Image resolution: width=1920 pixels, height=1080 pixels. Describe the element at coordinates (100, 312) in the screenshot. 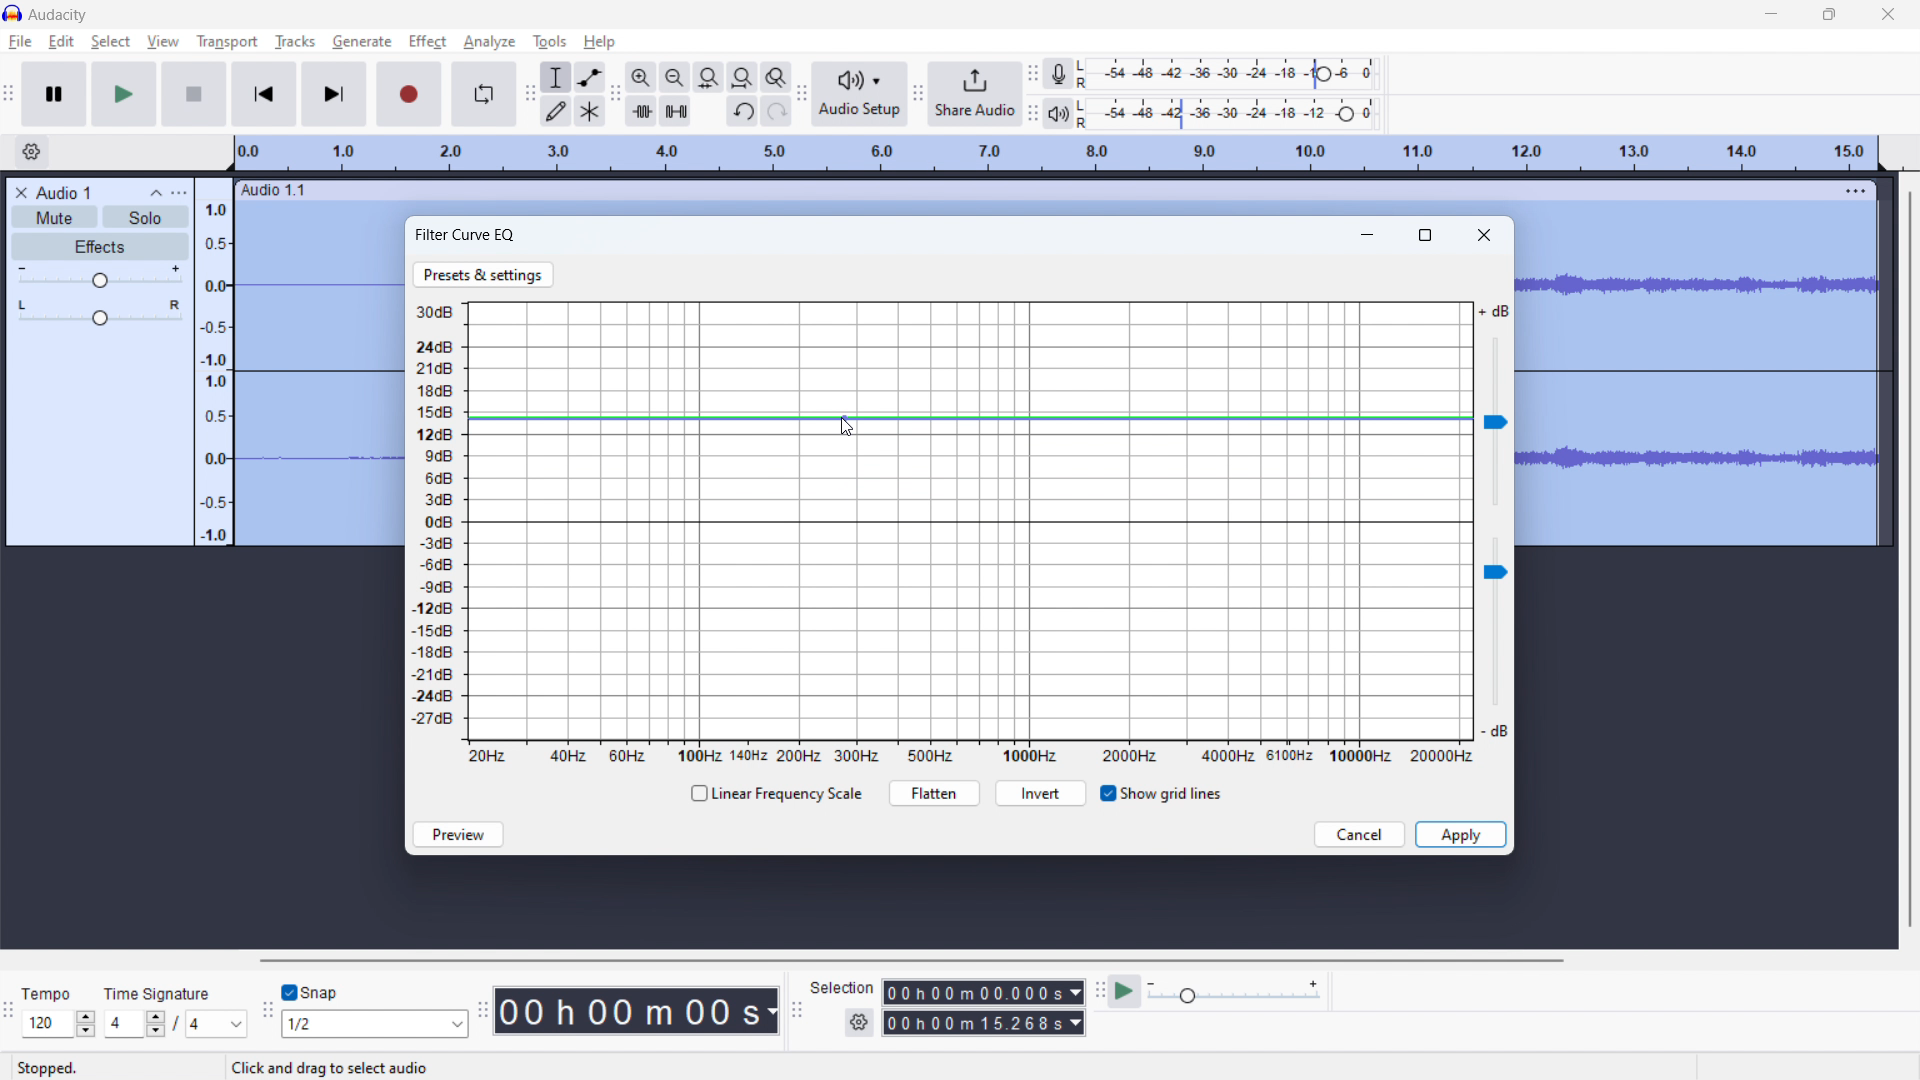

I see `pan: center` at that location.